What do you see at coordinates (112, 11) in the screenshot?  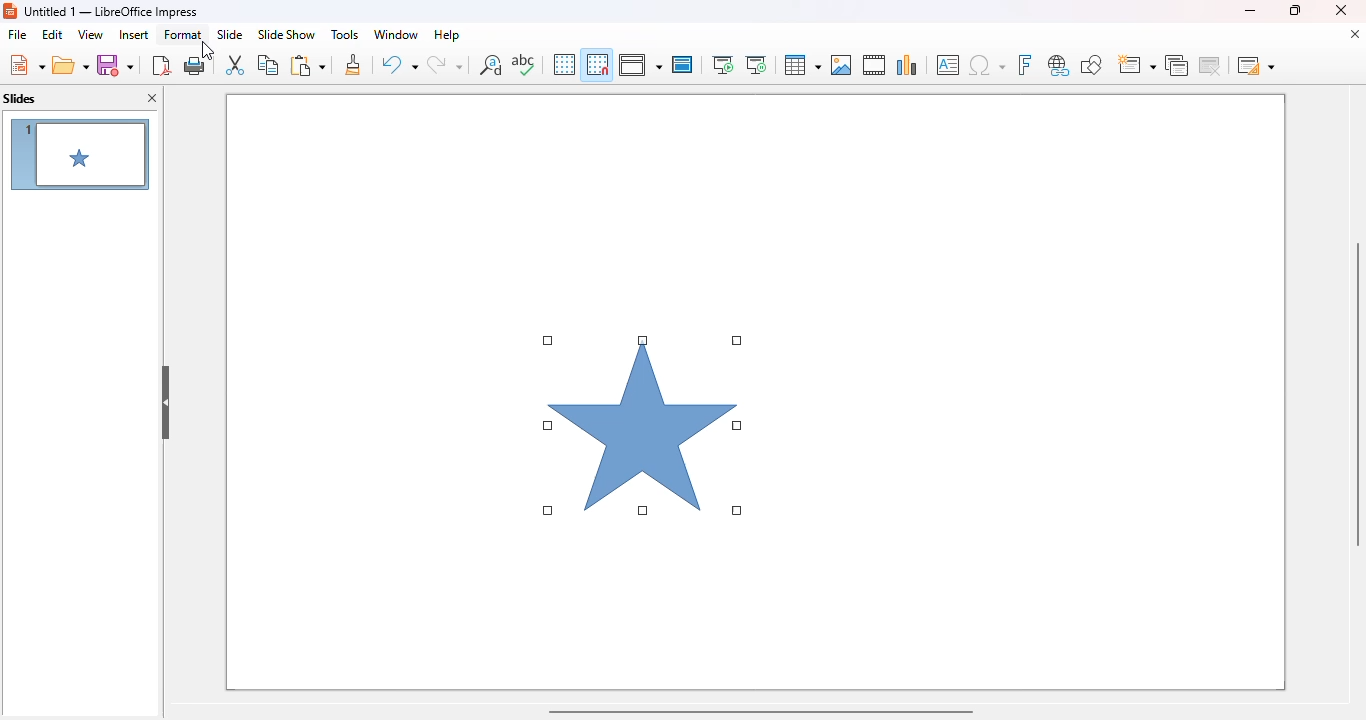 I see `title` at bounding box center [112, 11].